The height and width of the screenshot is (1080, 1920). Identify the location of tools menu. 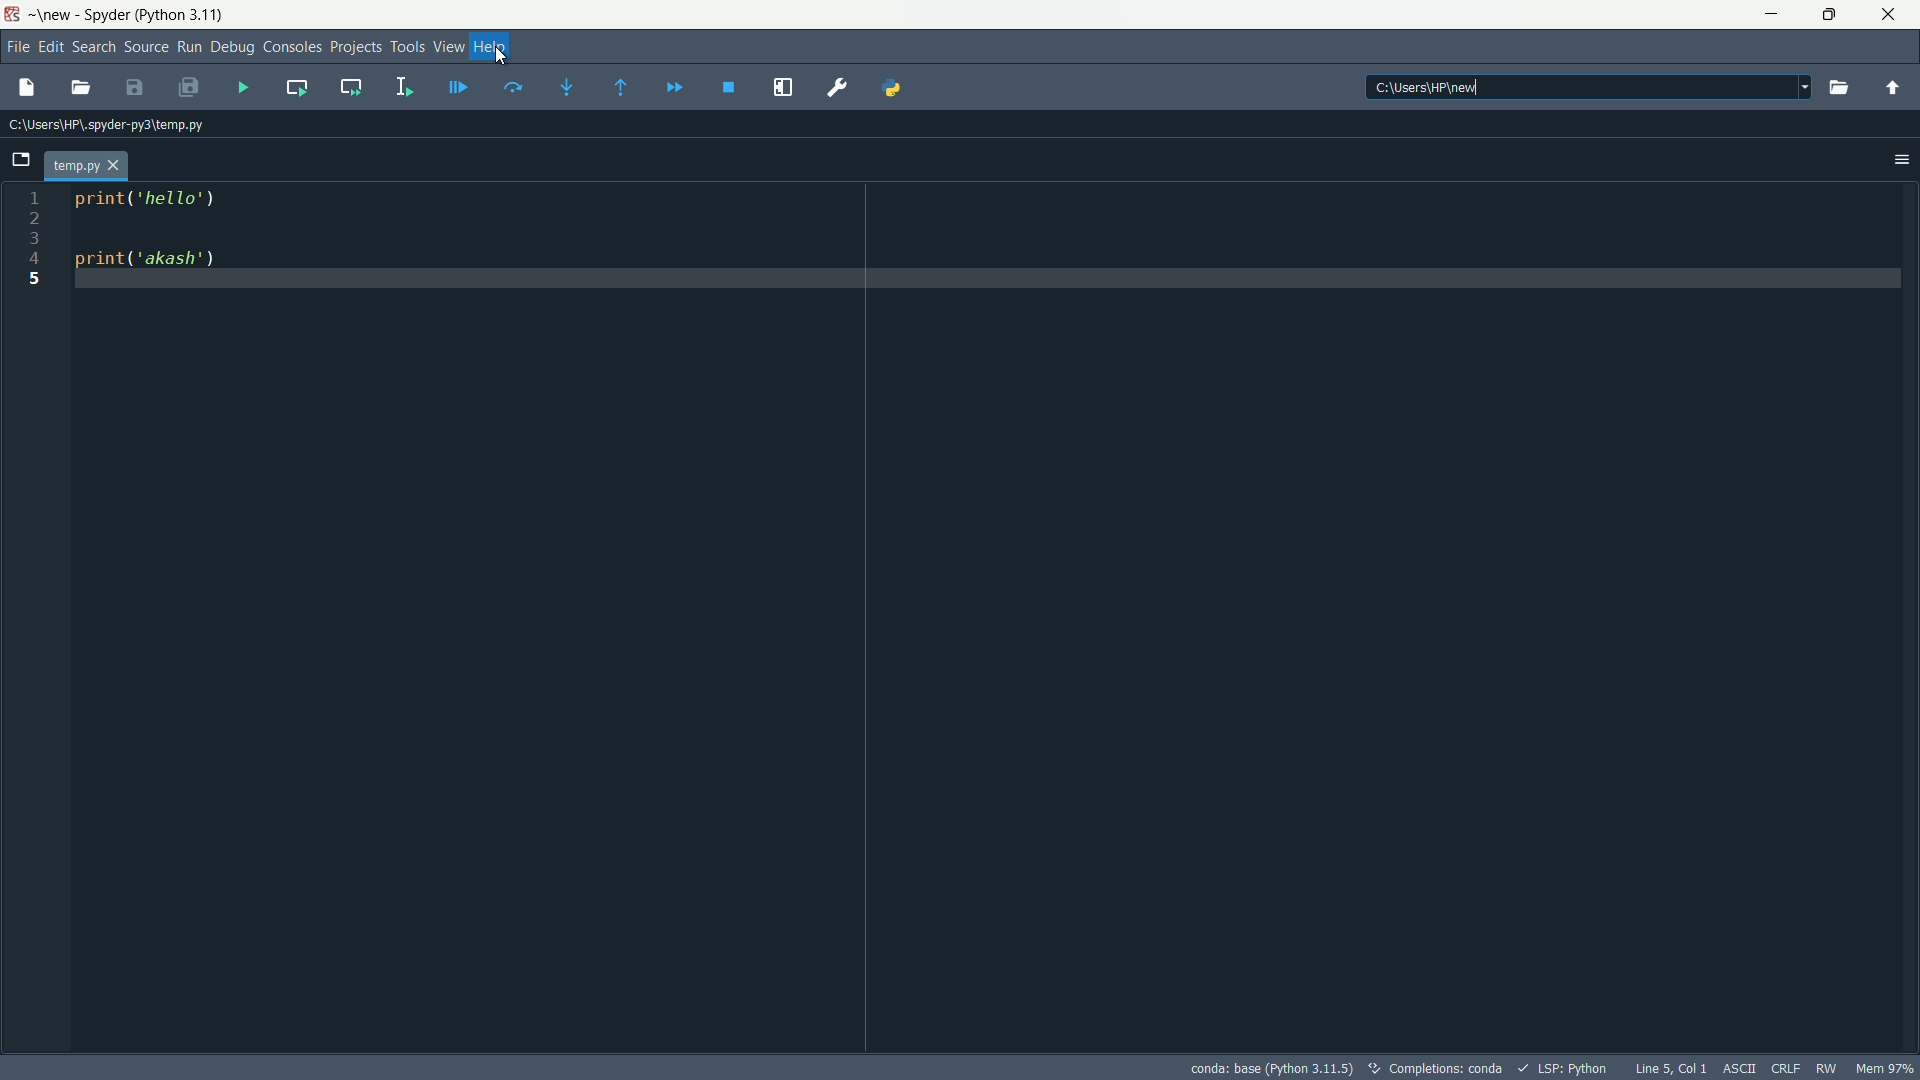
(407, 48).